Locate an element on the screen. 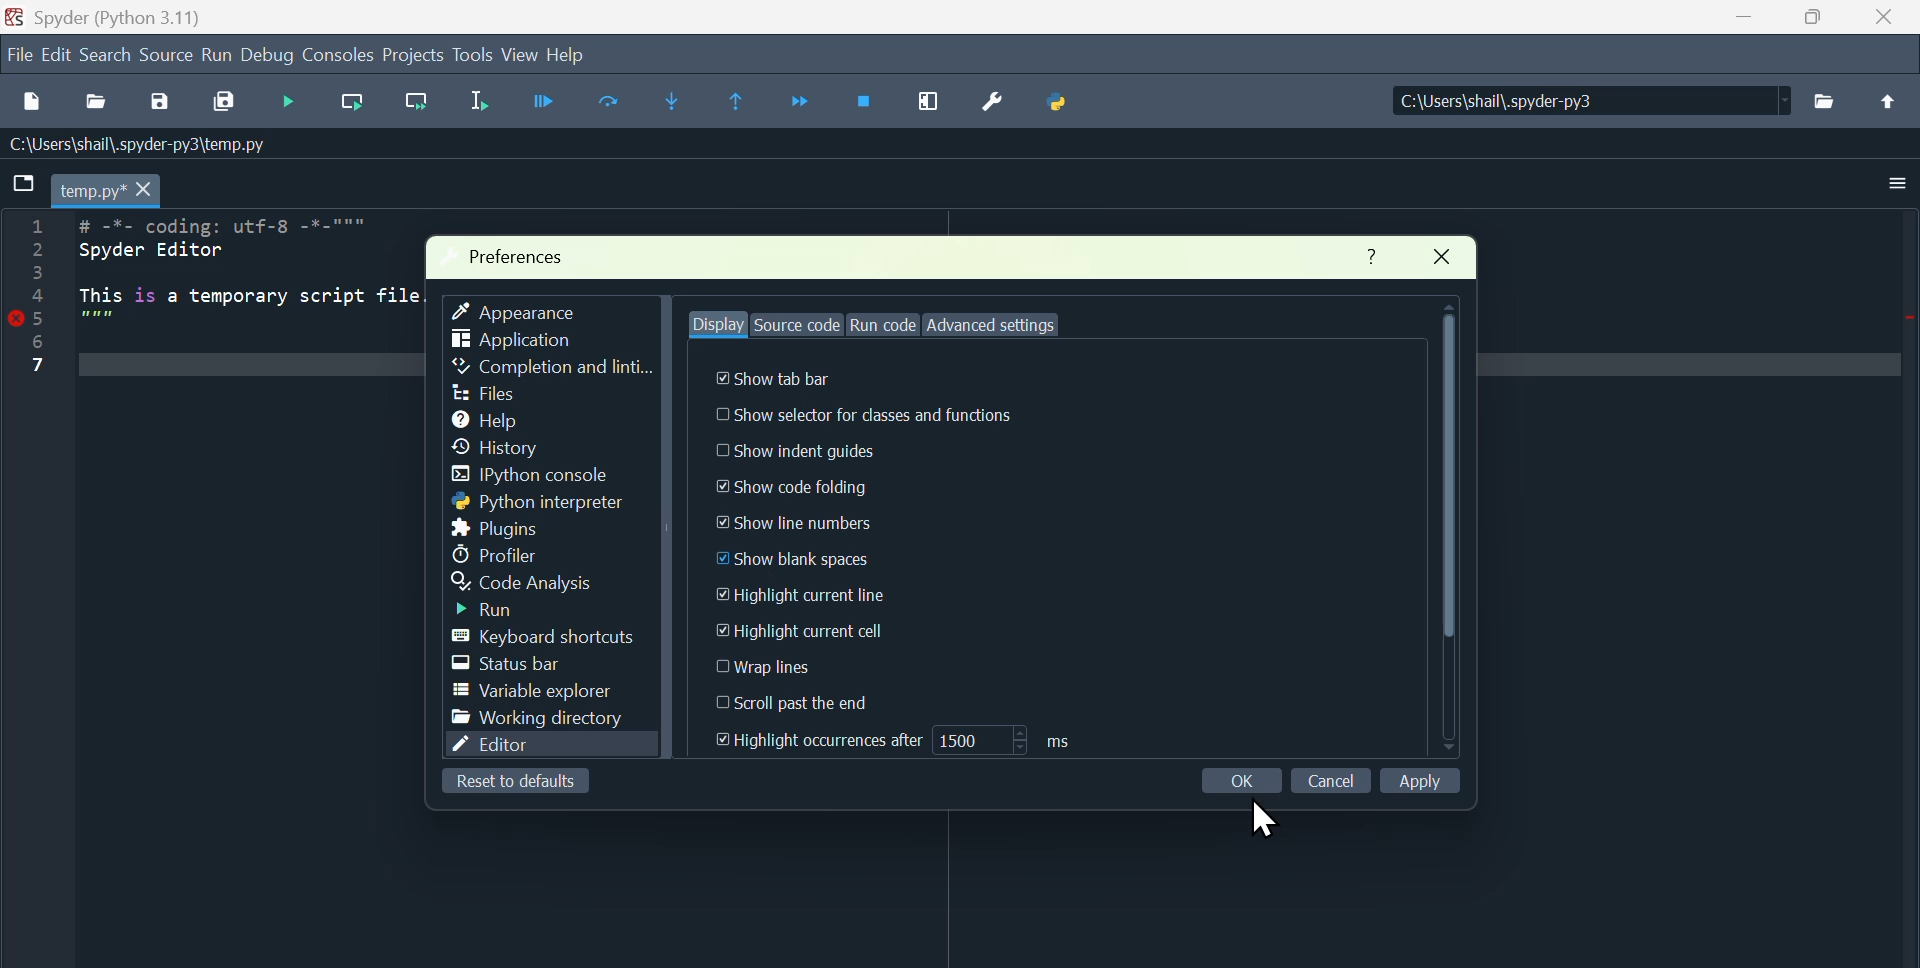 The width and height of the screenshot is (1920, 968). Files is located at coordinates (491, 394).